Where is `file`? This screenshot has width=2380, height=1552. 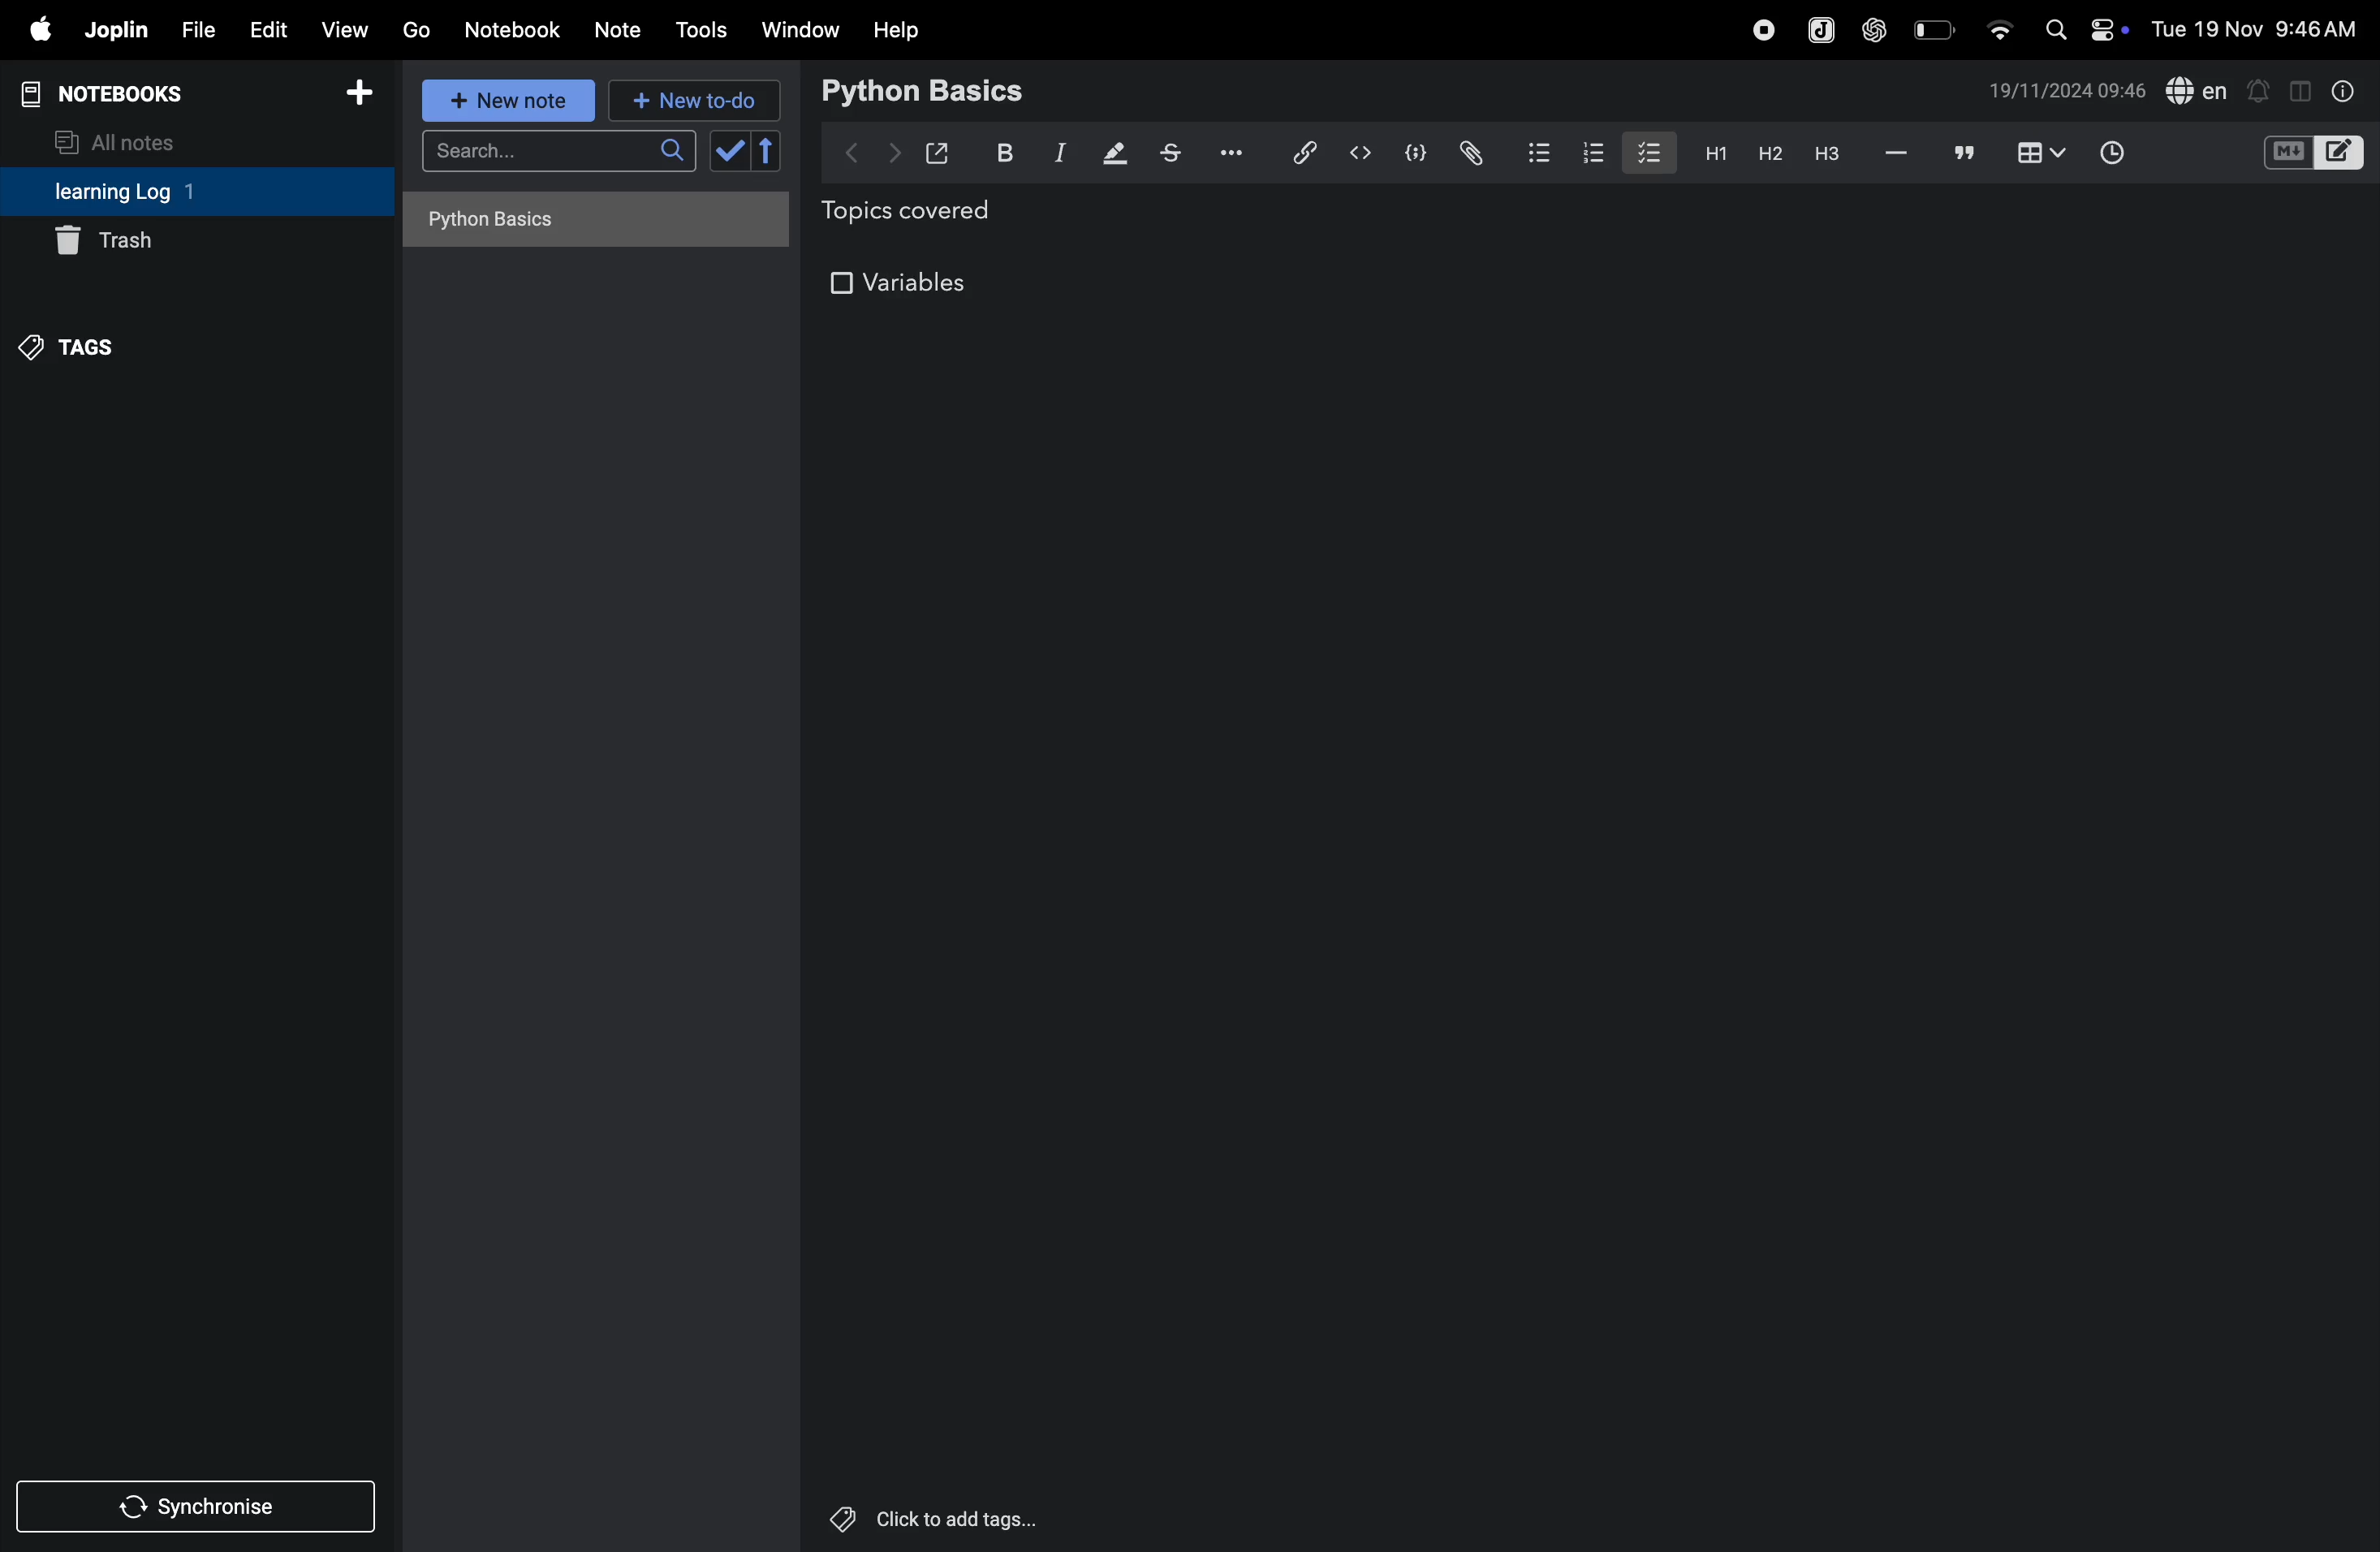 file is located at coordinates (194, 31).